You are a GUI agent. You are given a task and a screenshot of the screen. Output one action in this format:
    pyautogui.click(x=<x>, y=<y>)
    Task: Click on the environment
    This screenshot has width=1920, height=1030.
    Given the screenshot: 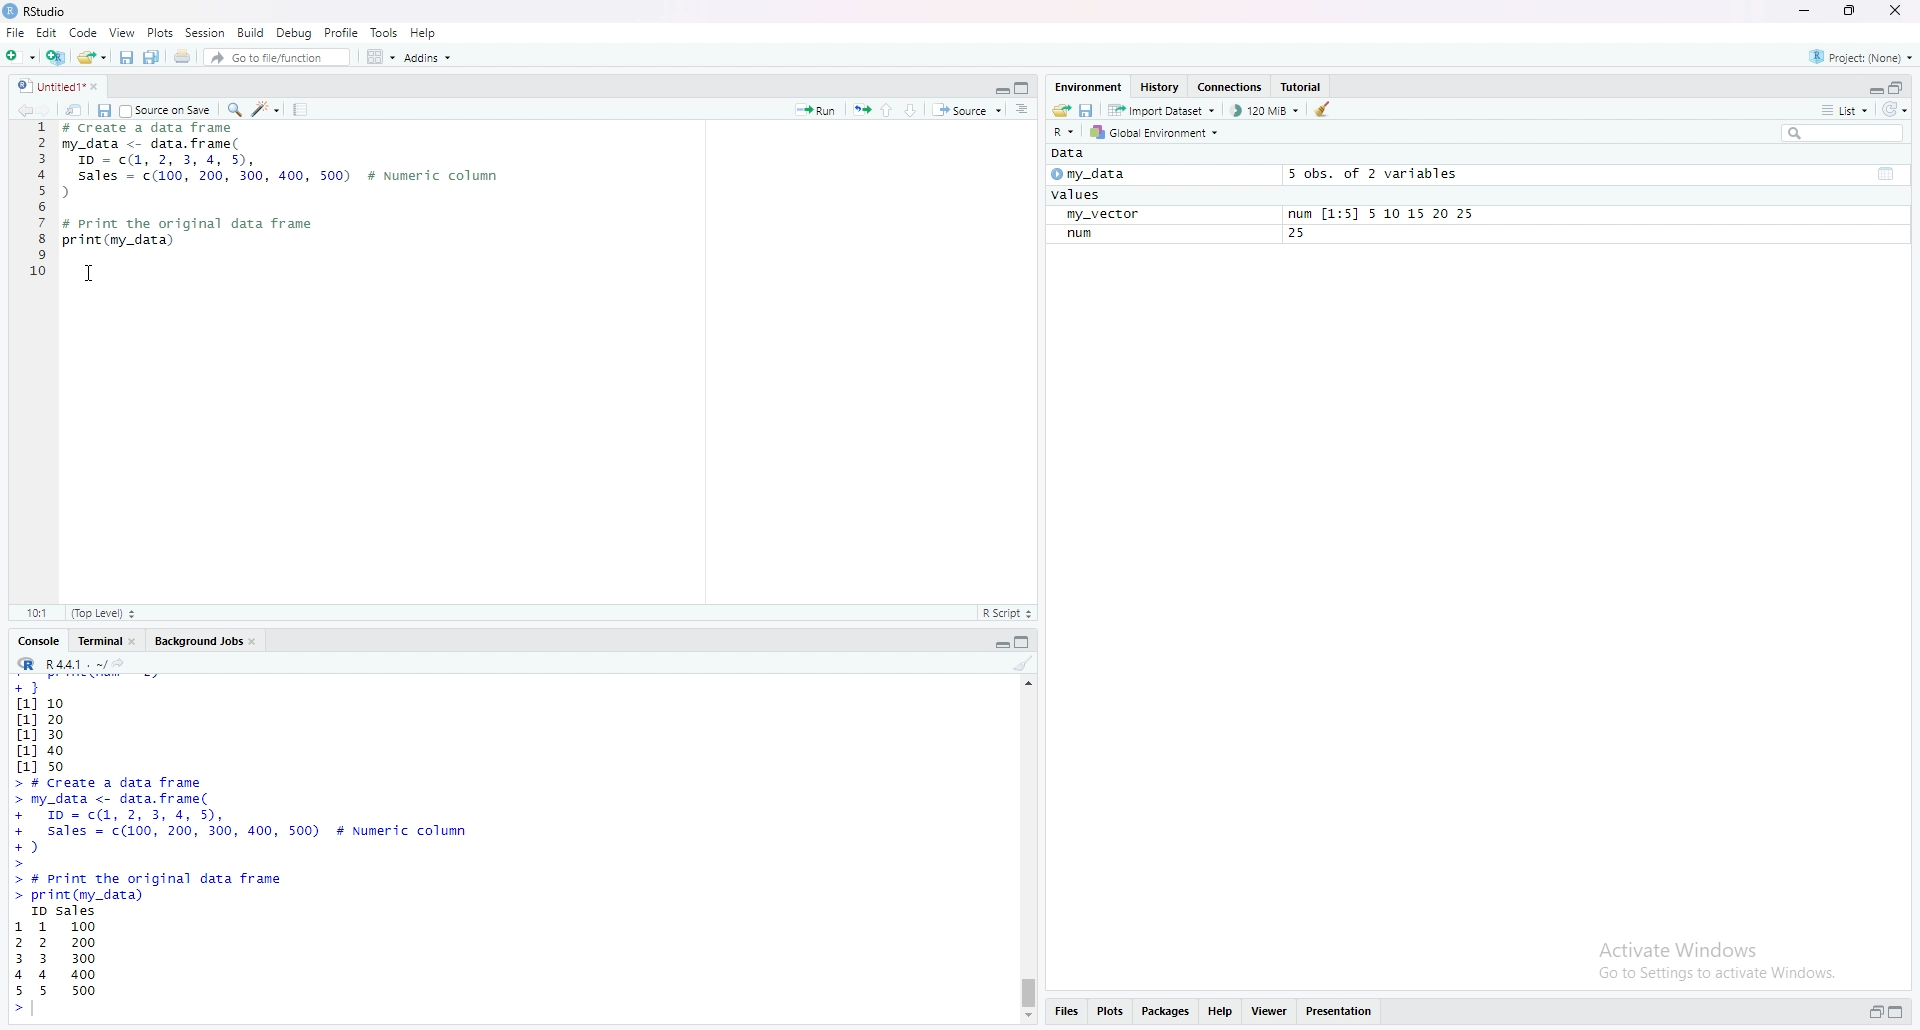 What is the action you would take?
    pyautogui.click(x=1088, y=84)
    